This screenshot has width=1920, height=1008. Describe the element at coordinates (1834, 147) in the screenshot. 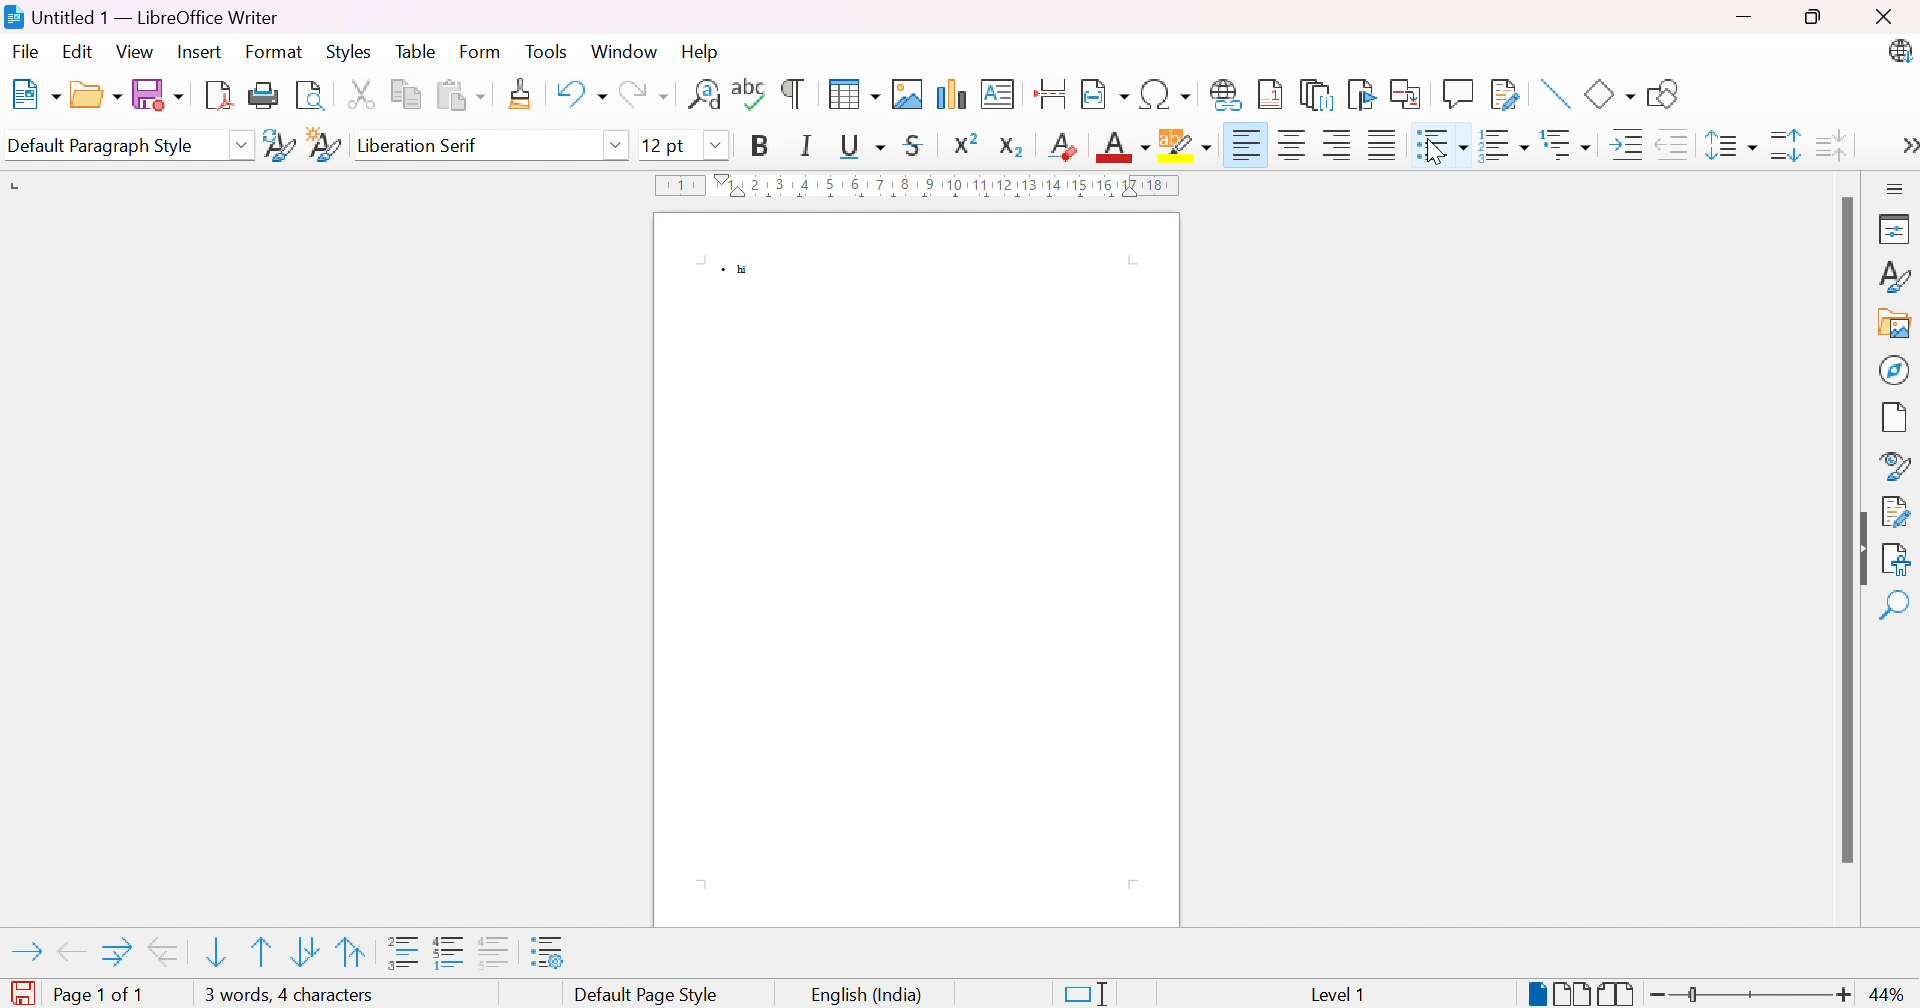

I see `Decrease paragraph spacing` at that location.